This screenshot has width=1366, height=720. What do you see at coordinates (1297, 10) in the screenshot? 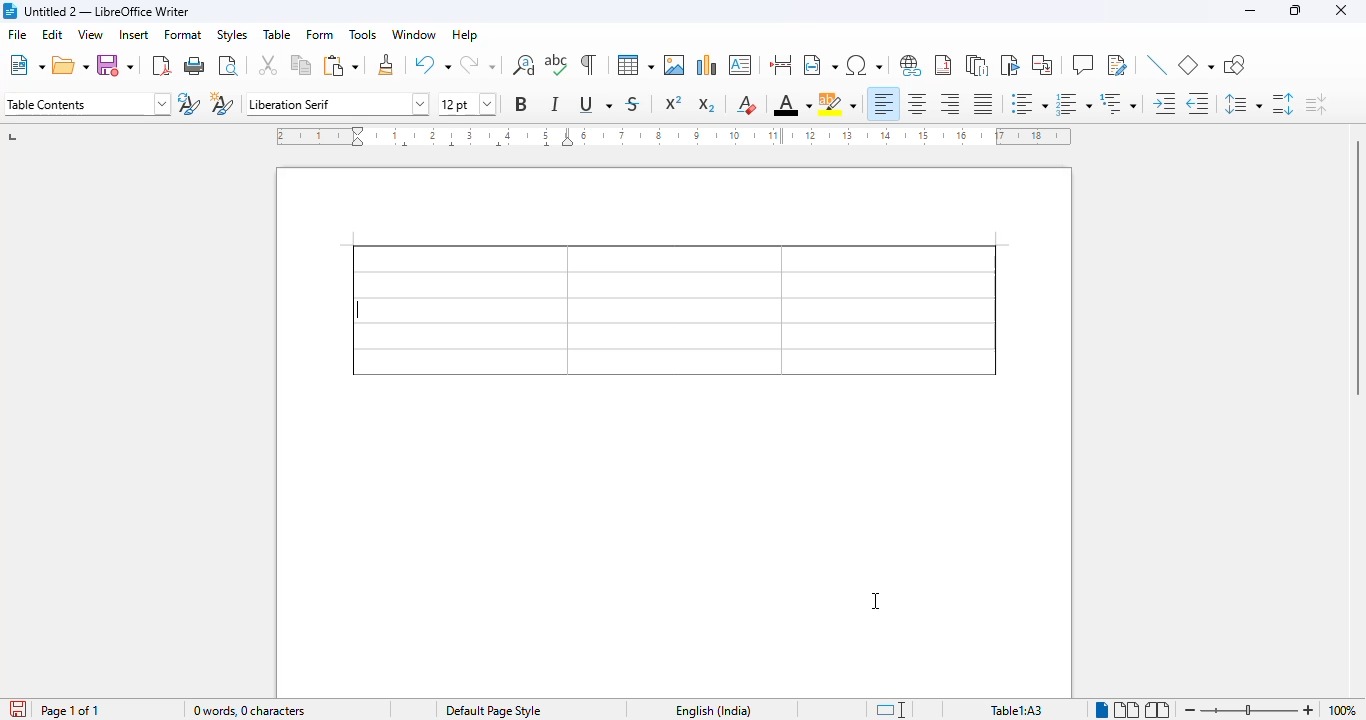
I see `maximize` at bounding box center [1297, 10].